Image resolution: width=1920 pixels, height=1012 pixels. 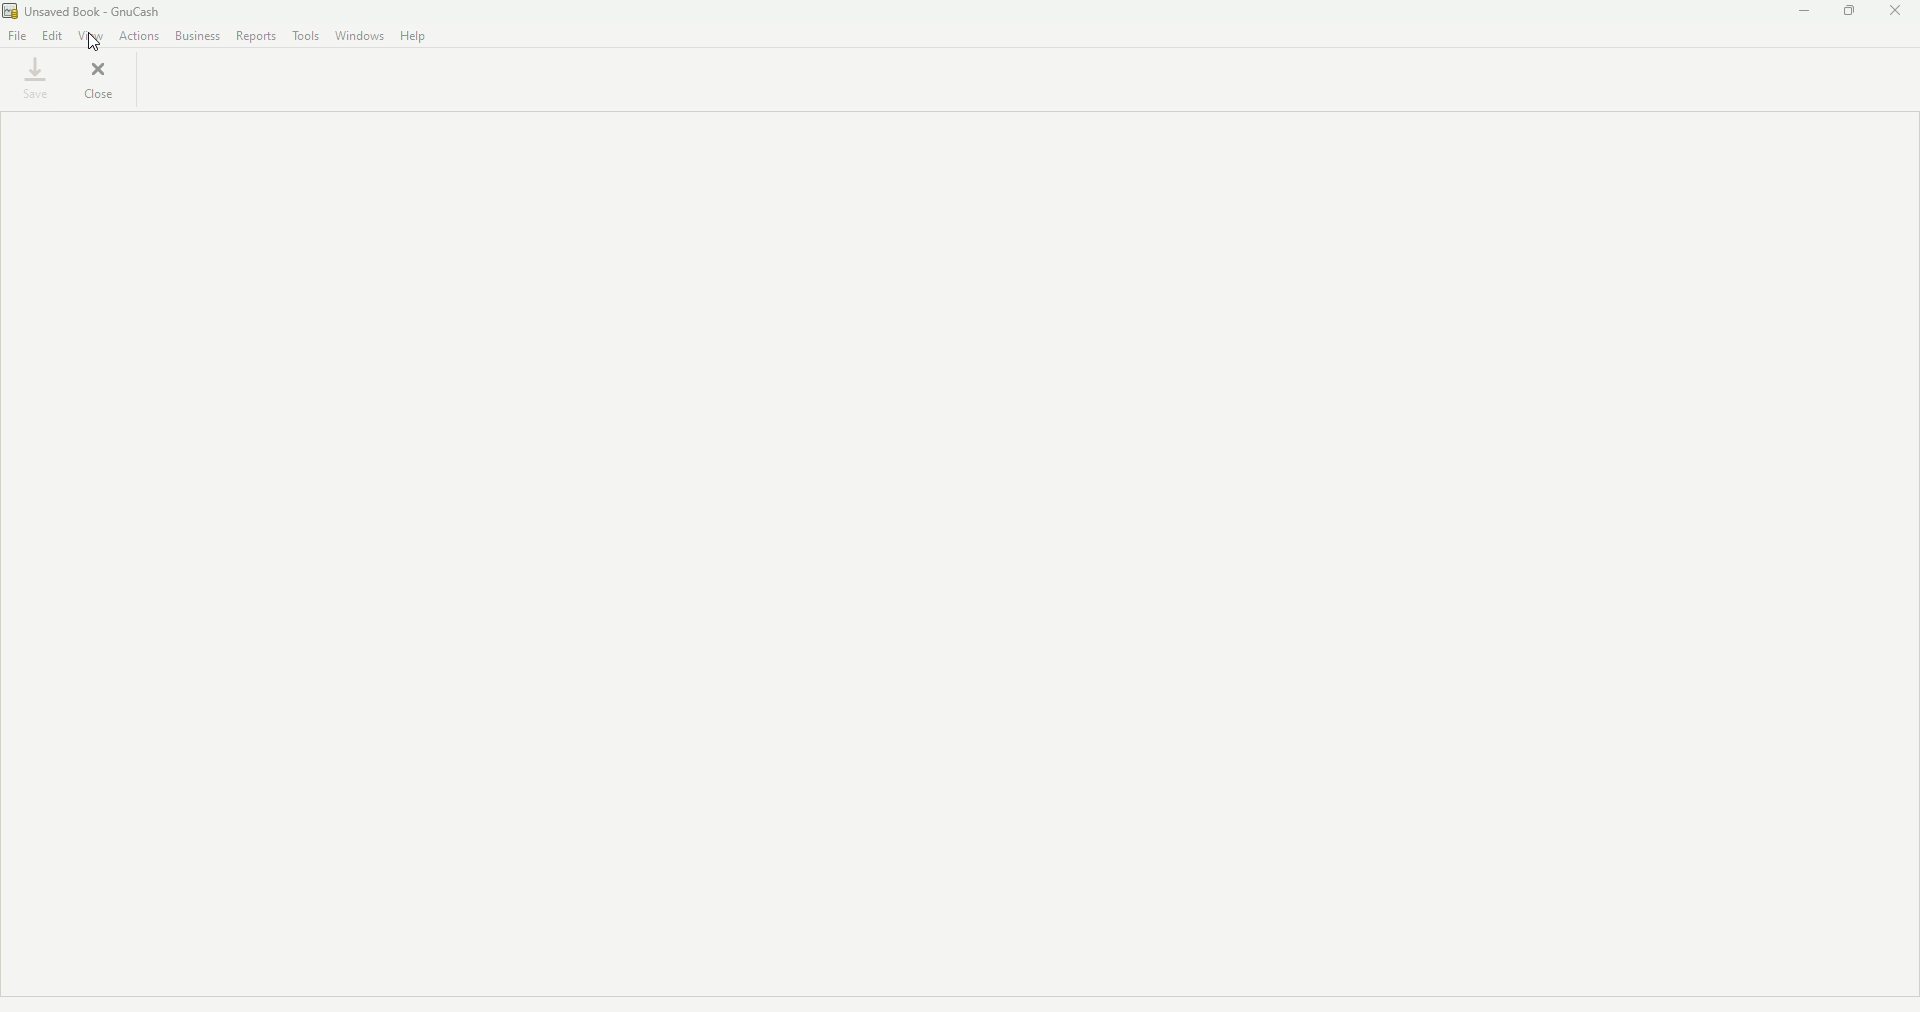 What do you see at coordinates (90, 36) in the screenshot?
I see `View` at bounding box center [90, 36].